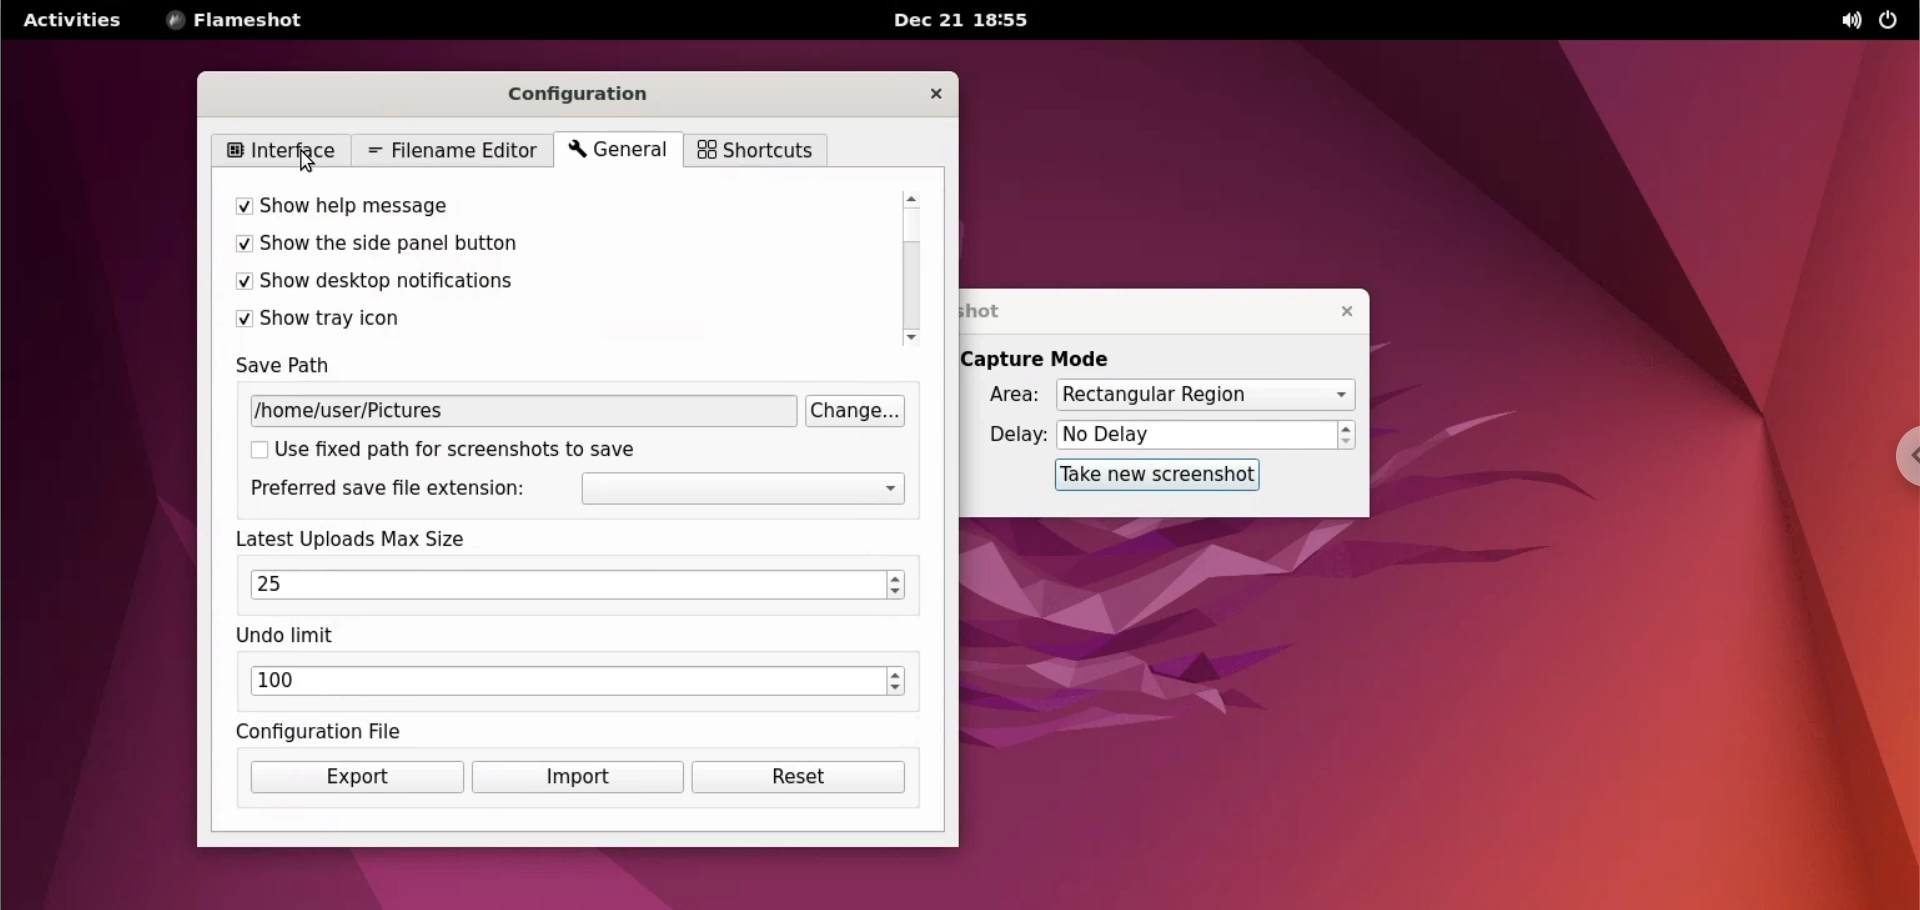  I want to click on FLAMESHOT, so click(250, 22).